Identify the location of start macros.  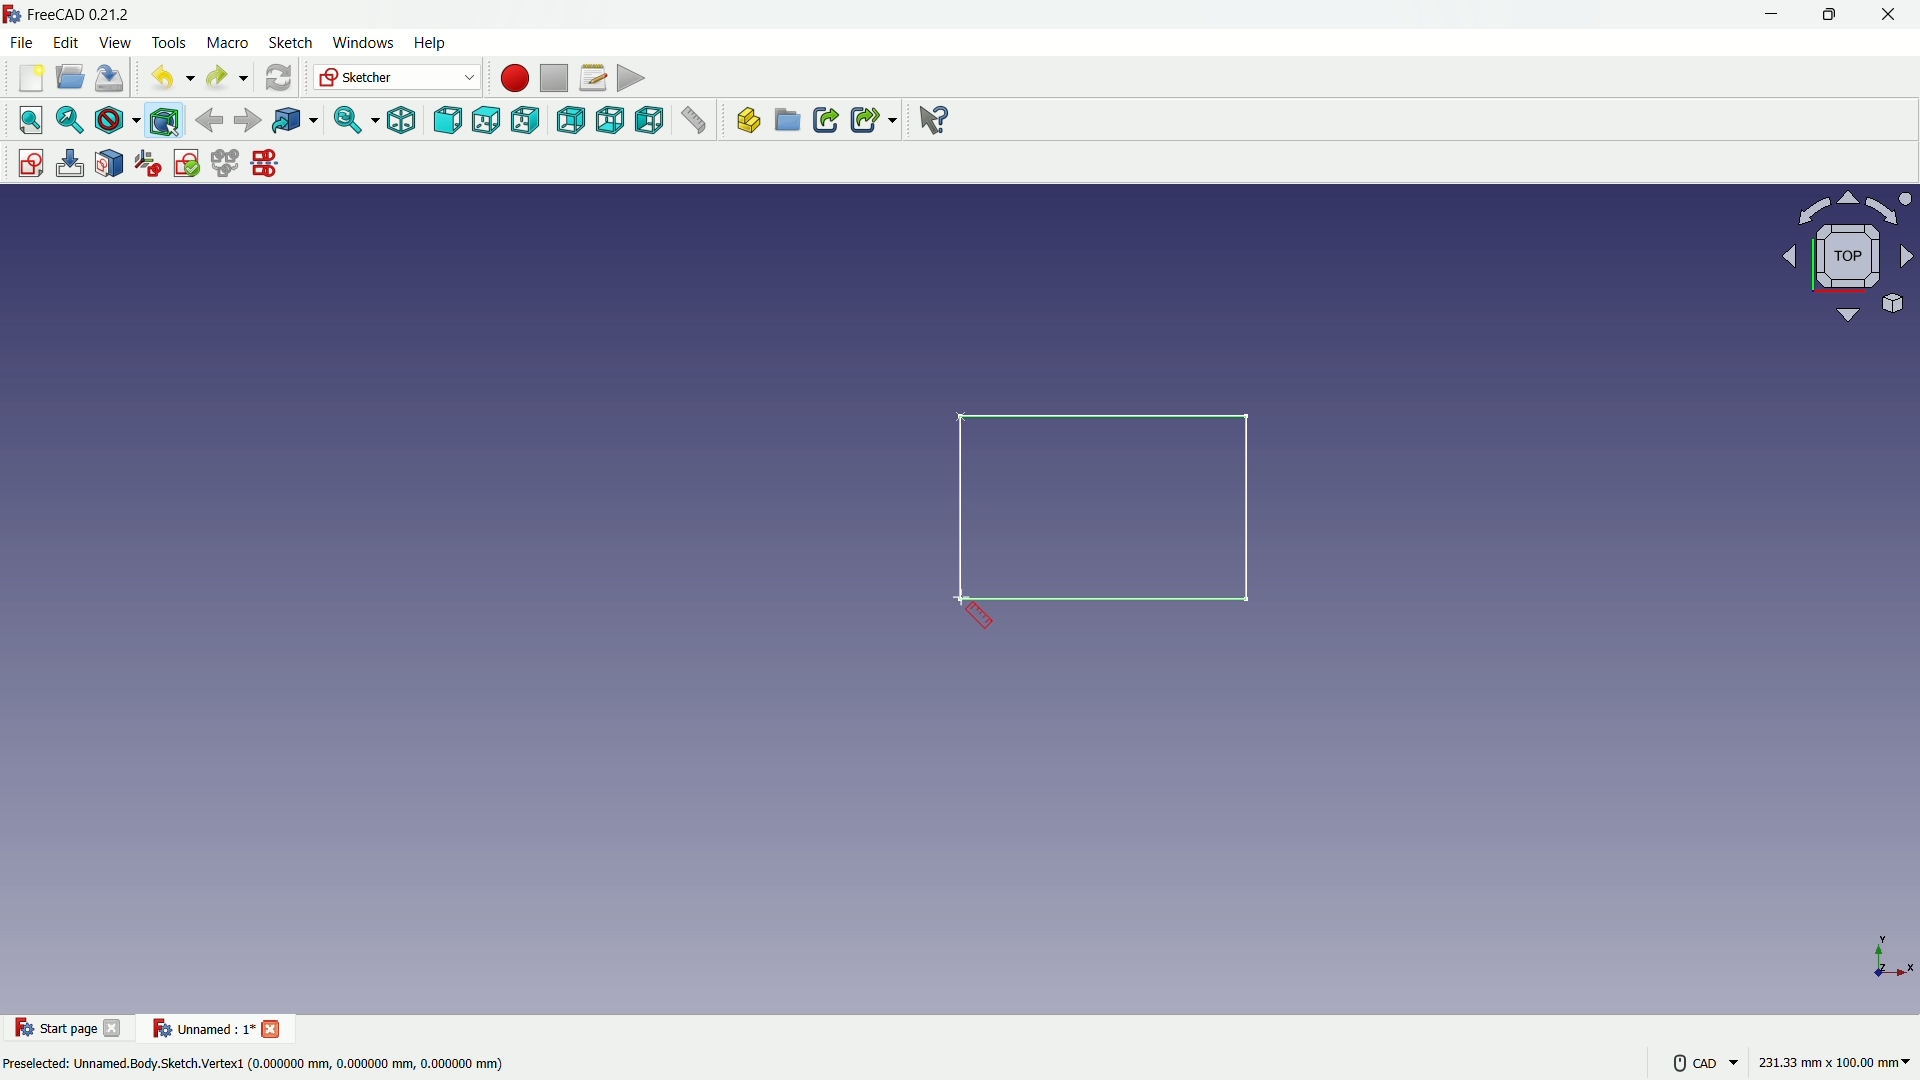
(511, 77).